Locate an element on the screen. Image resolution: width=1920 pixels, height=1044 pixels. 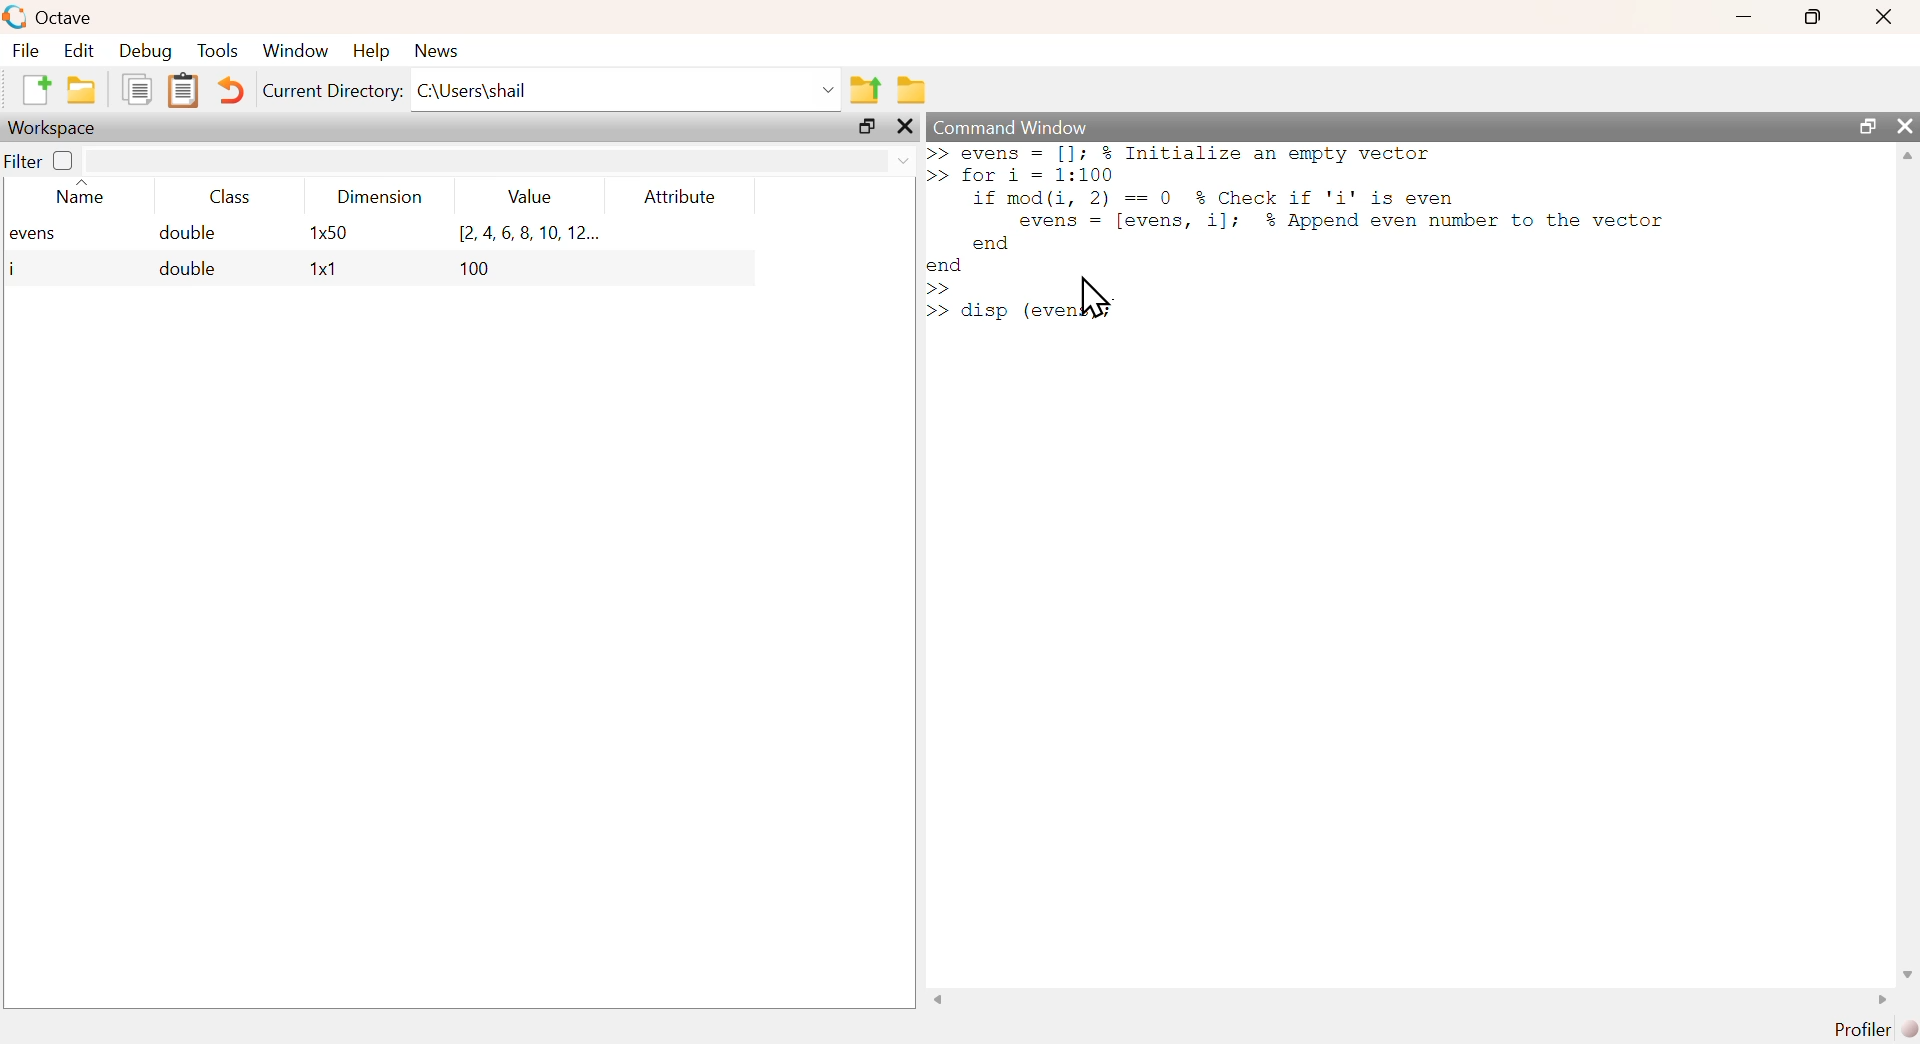
workspace is located at coordinates (57, 128).